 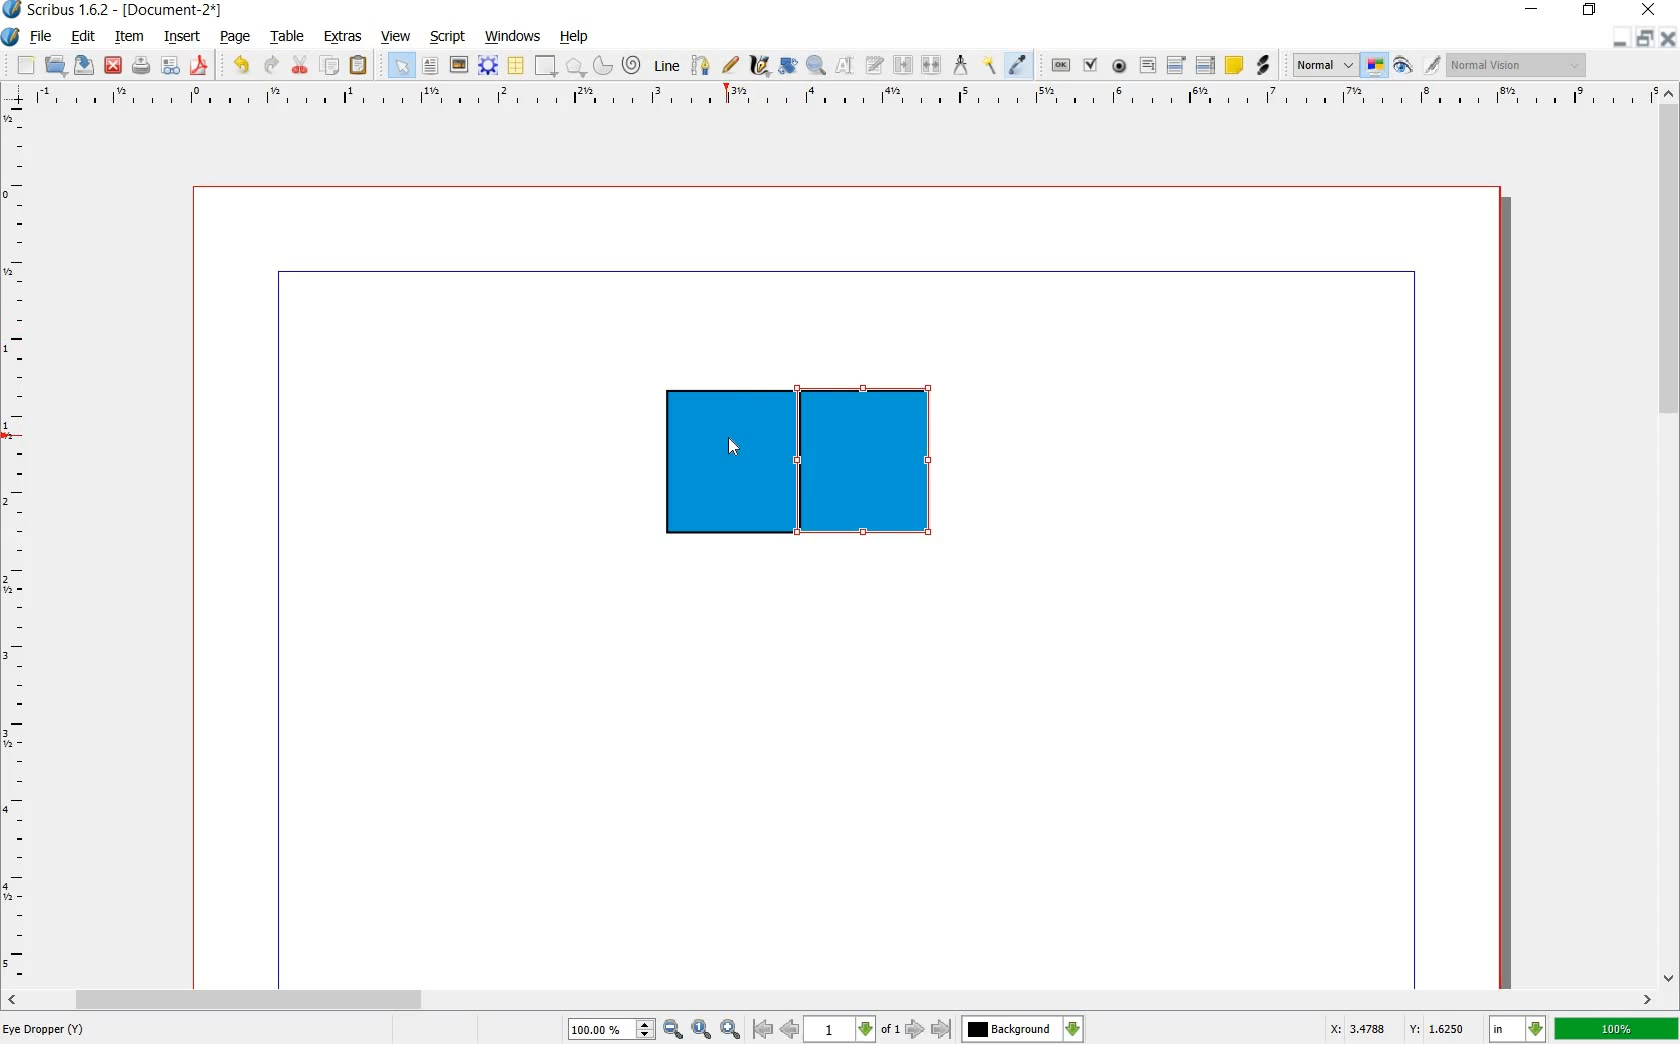 I want to click on link annotation, so click(x=1264, y=66).